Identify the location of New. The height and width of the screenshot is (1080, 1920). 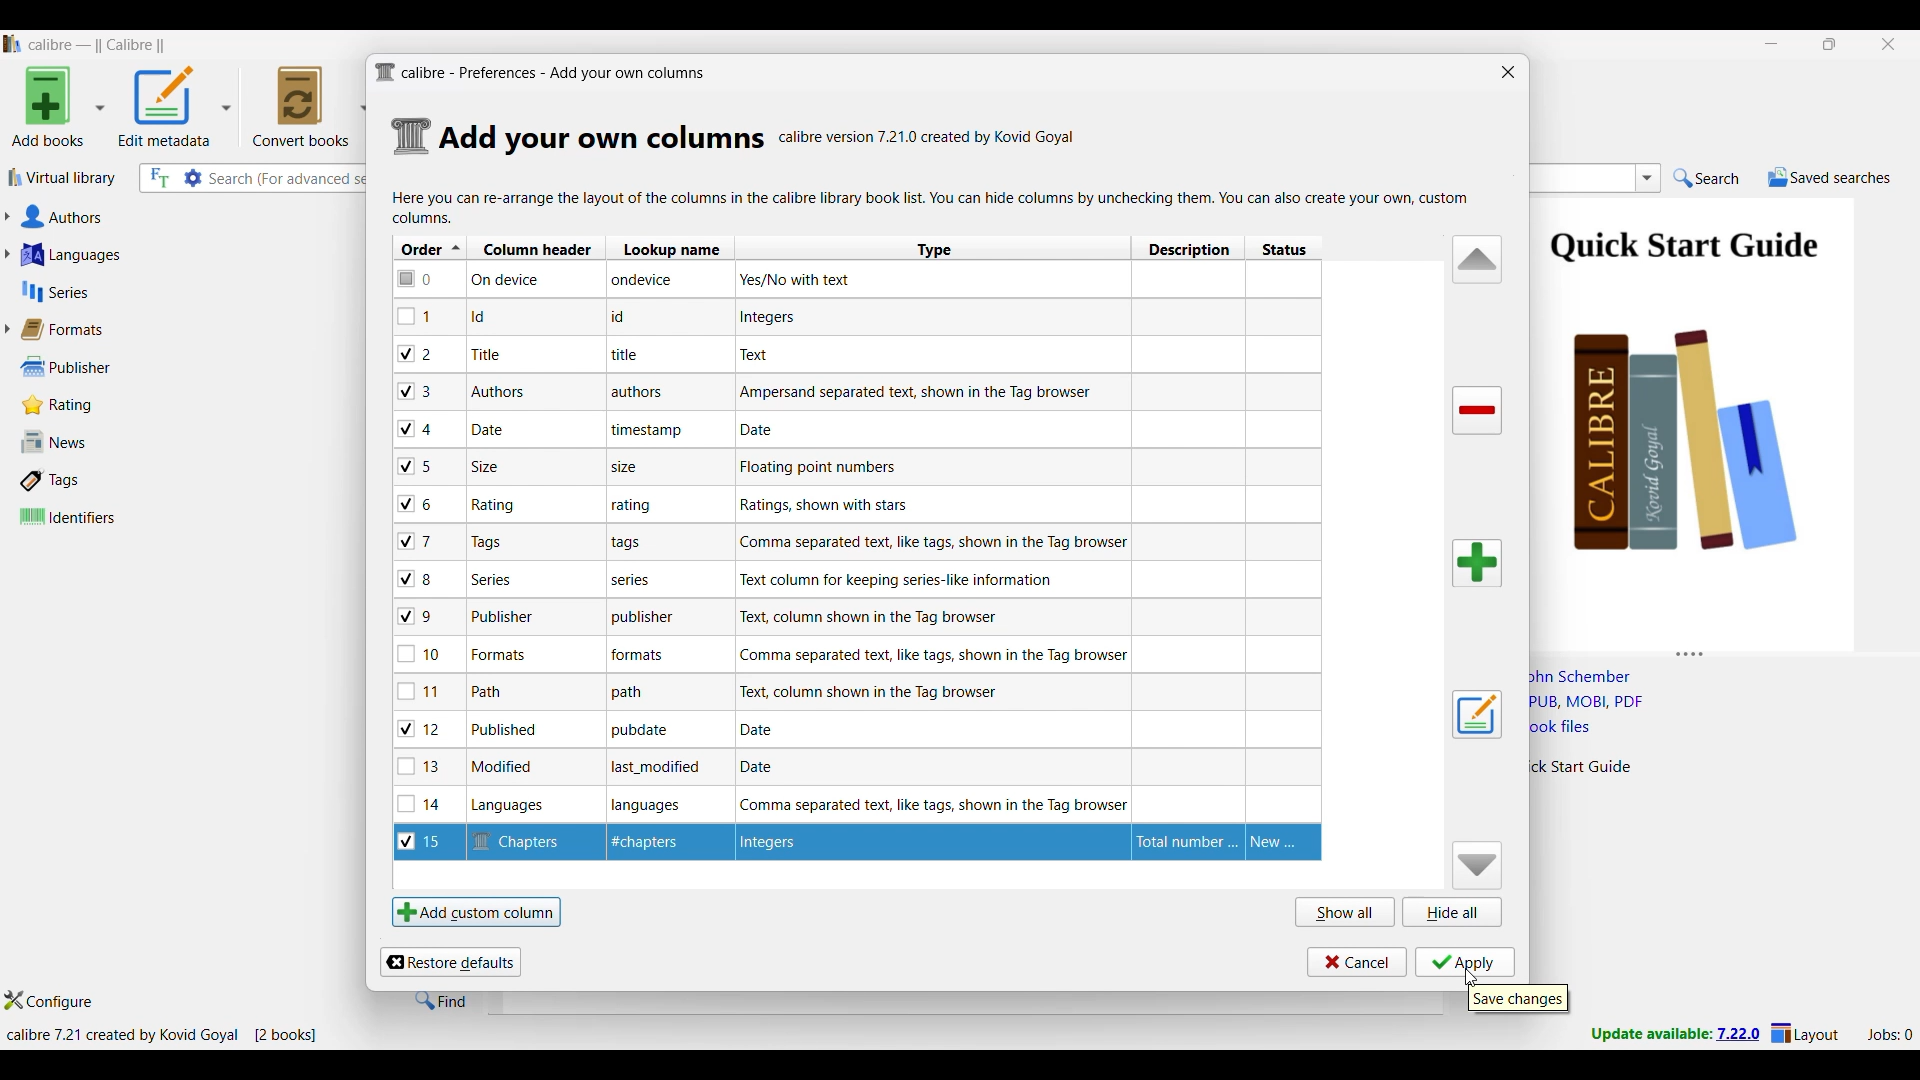
(1283, 842).